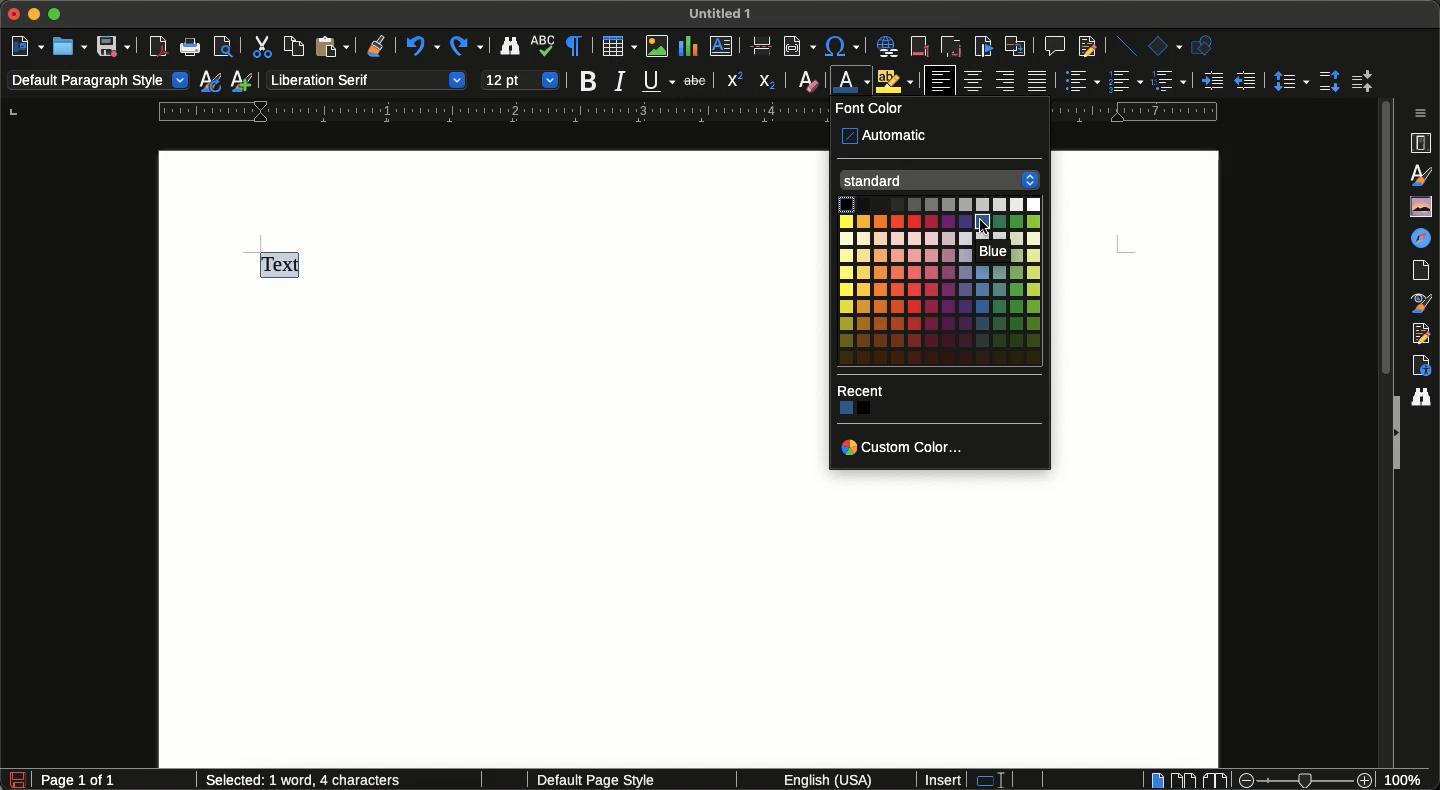 This screenshot has width=1440, height=790. Describe the element at coordinates (726, 49) in the screenshot. I see `Insert text box` at that location.